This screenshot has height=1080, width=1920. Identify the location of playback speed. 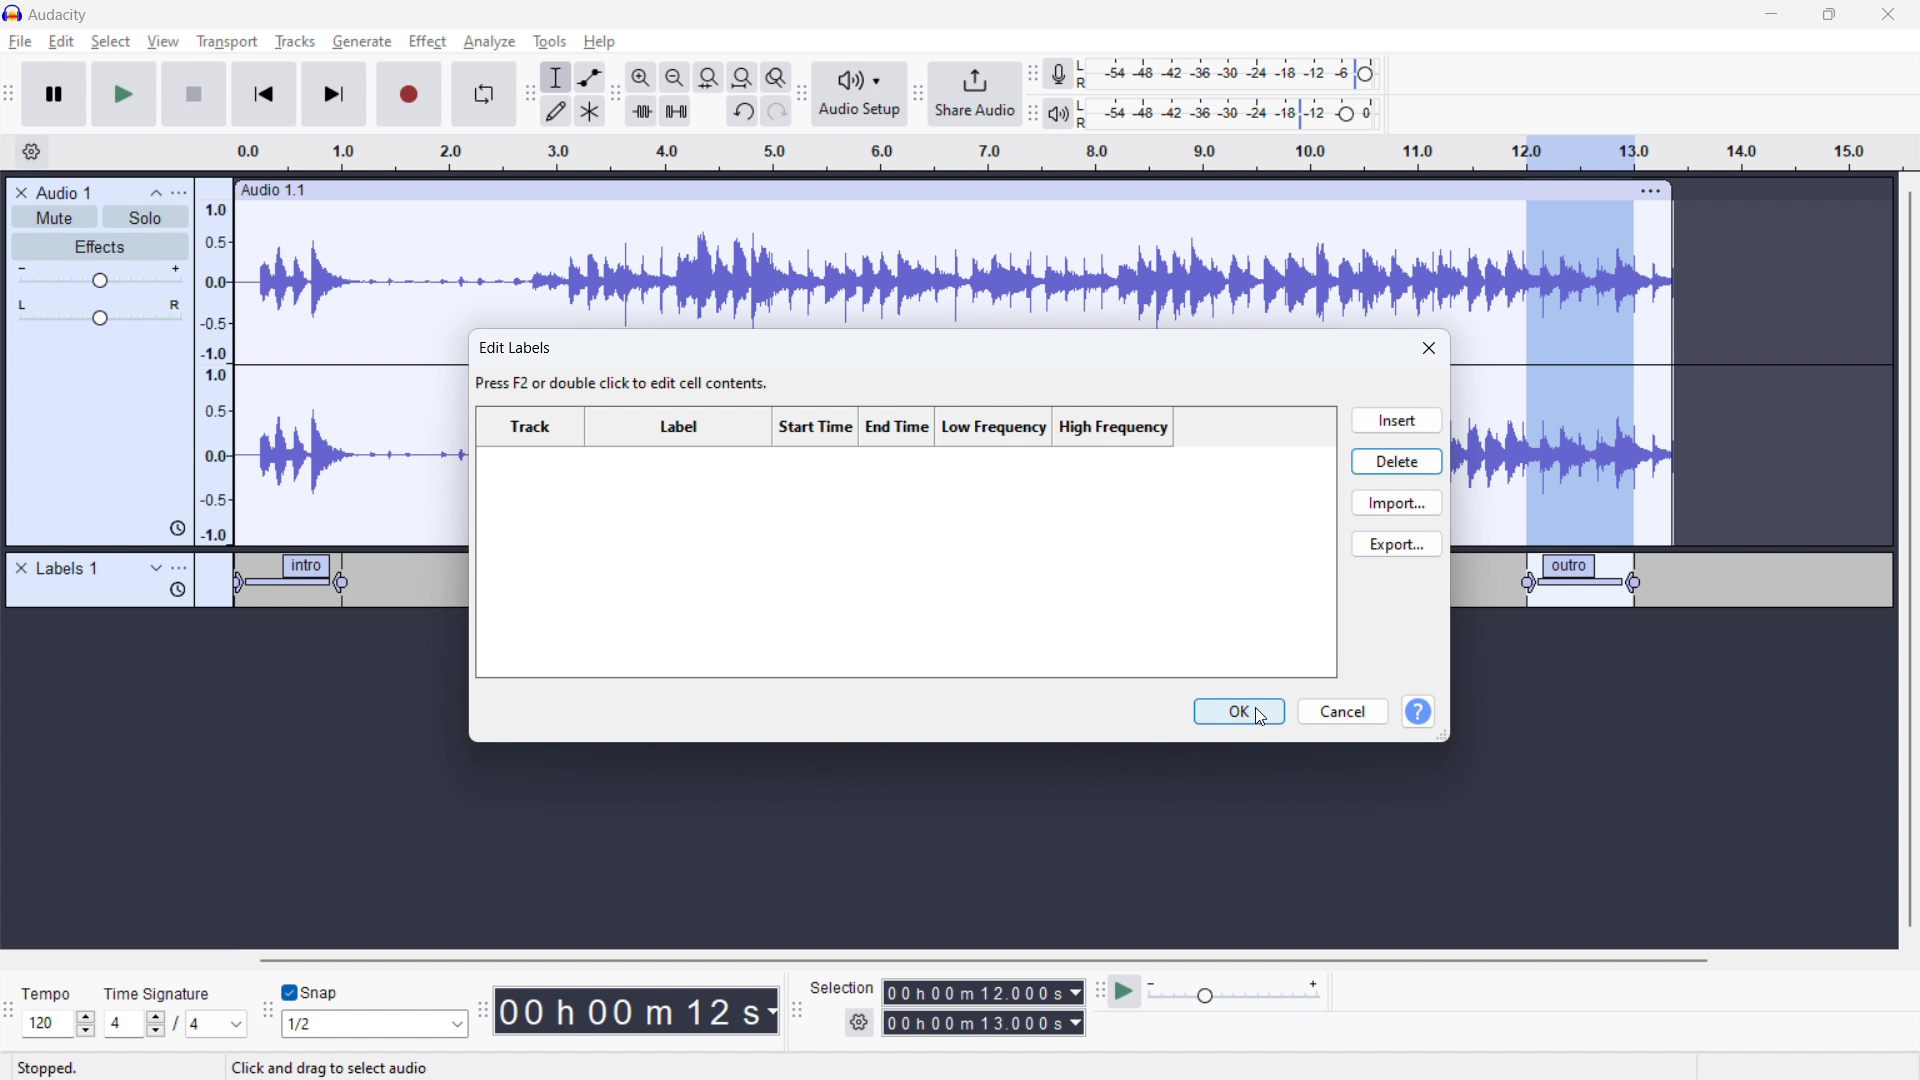
(1233, 991).